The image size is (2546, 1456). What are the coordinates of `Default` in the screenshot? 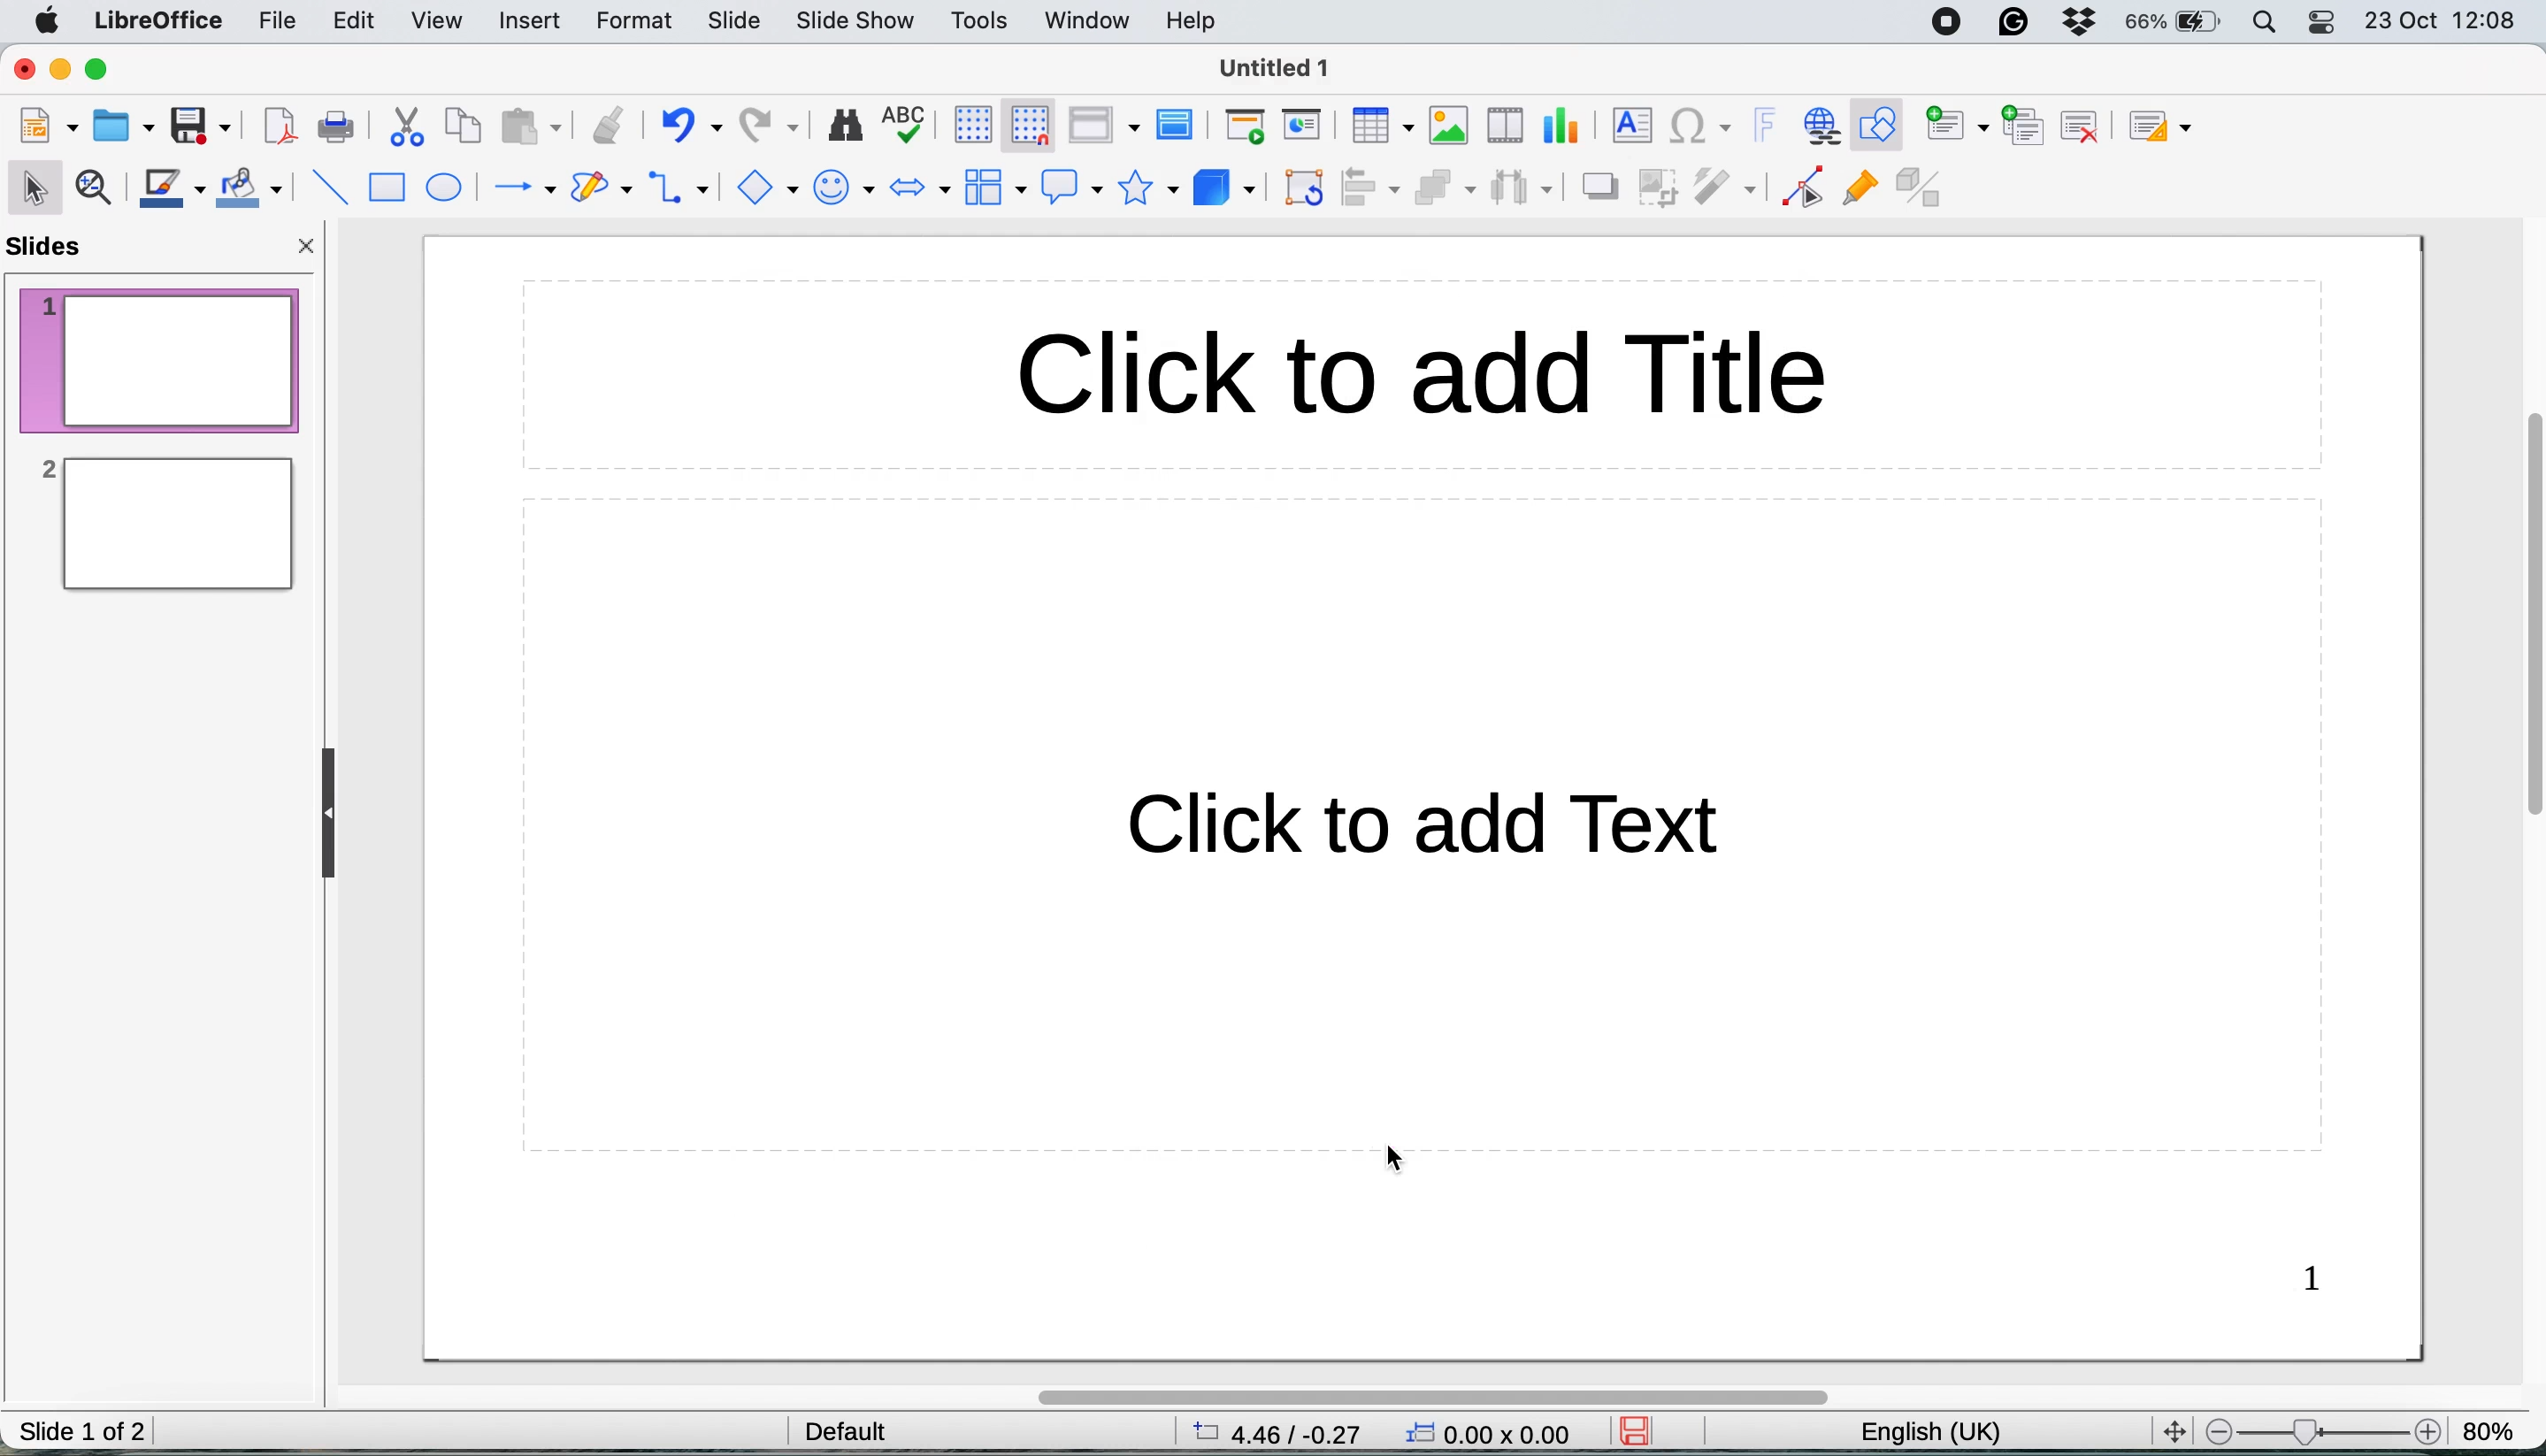 It's located at (847, 1429).